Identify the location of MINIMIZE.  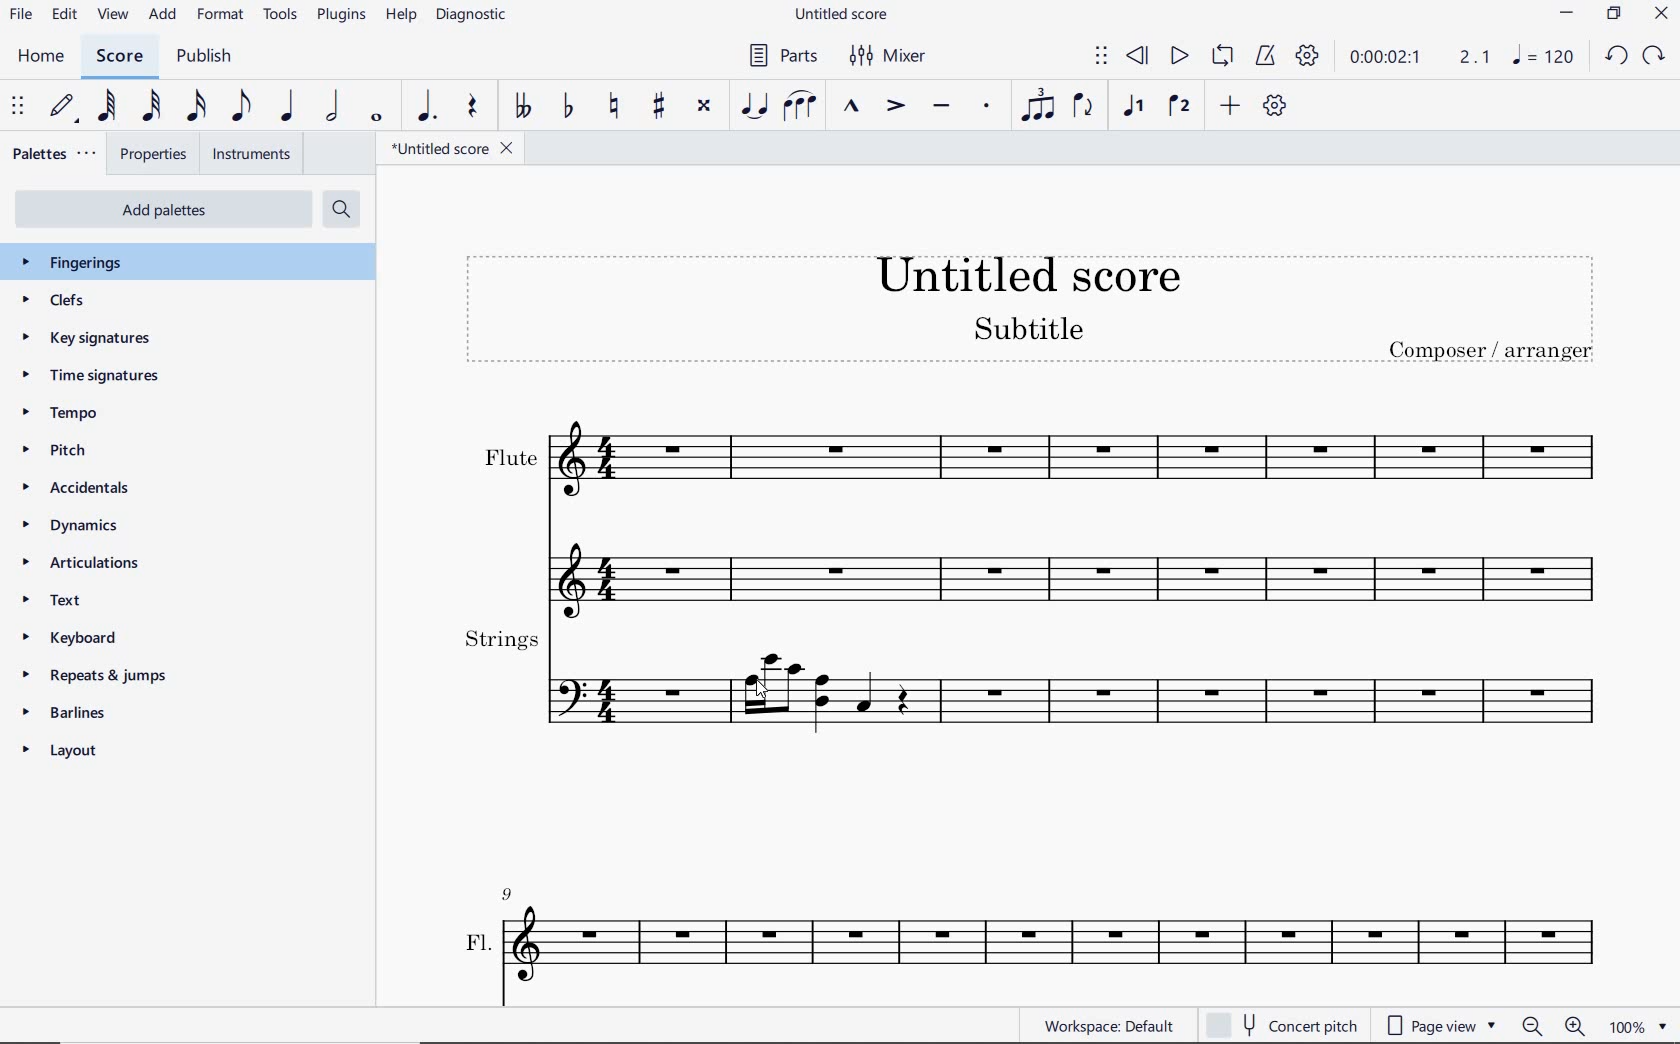
(1565, 15).